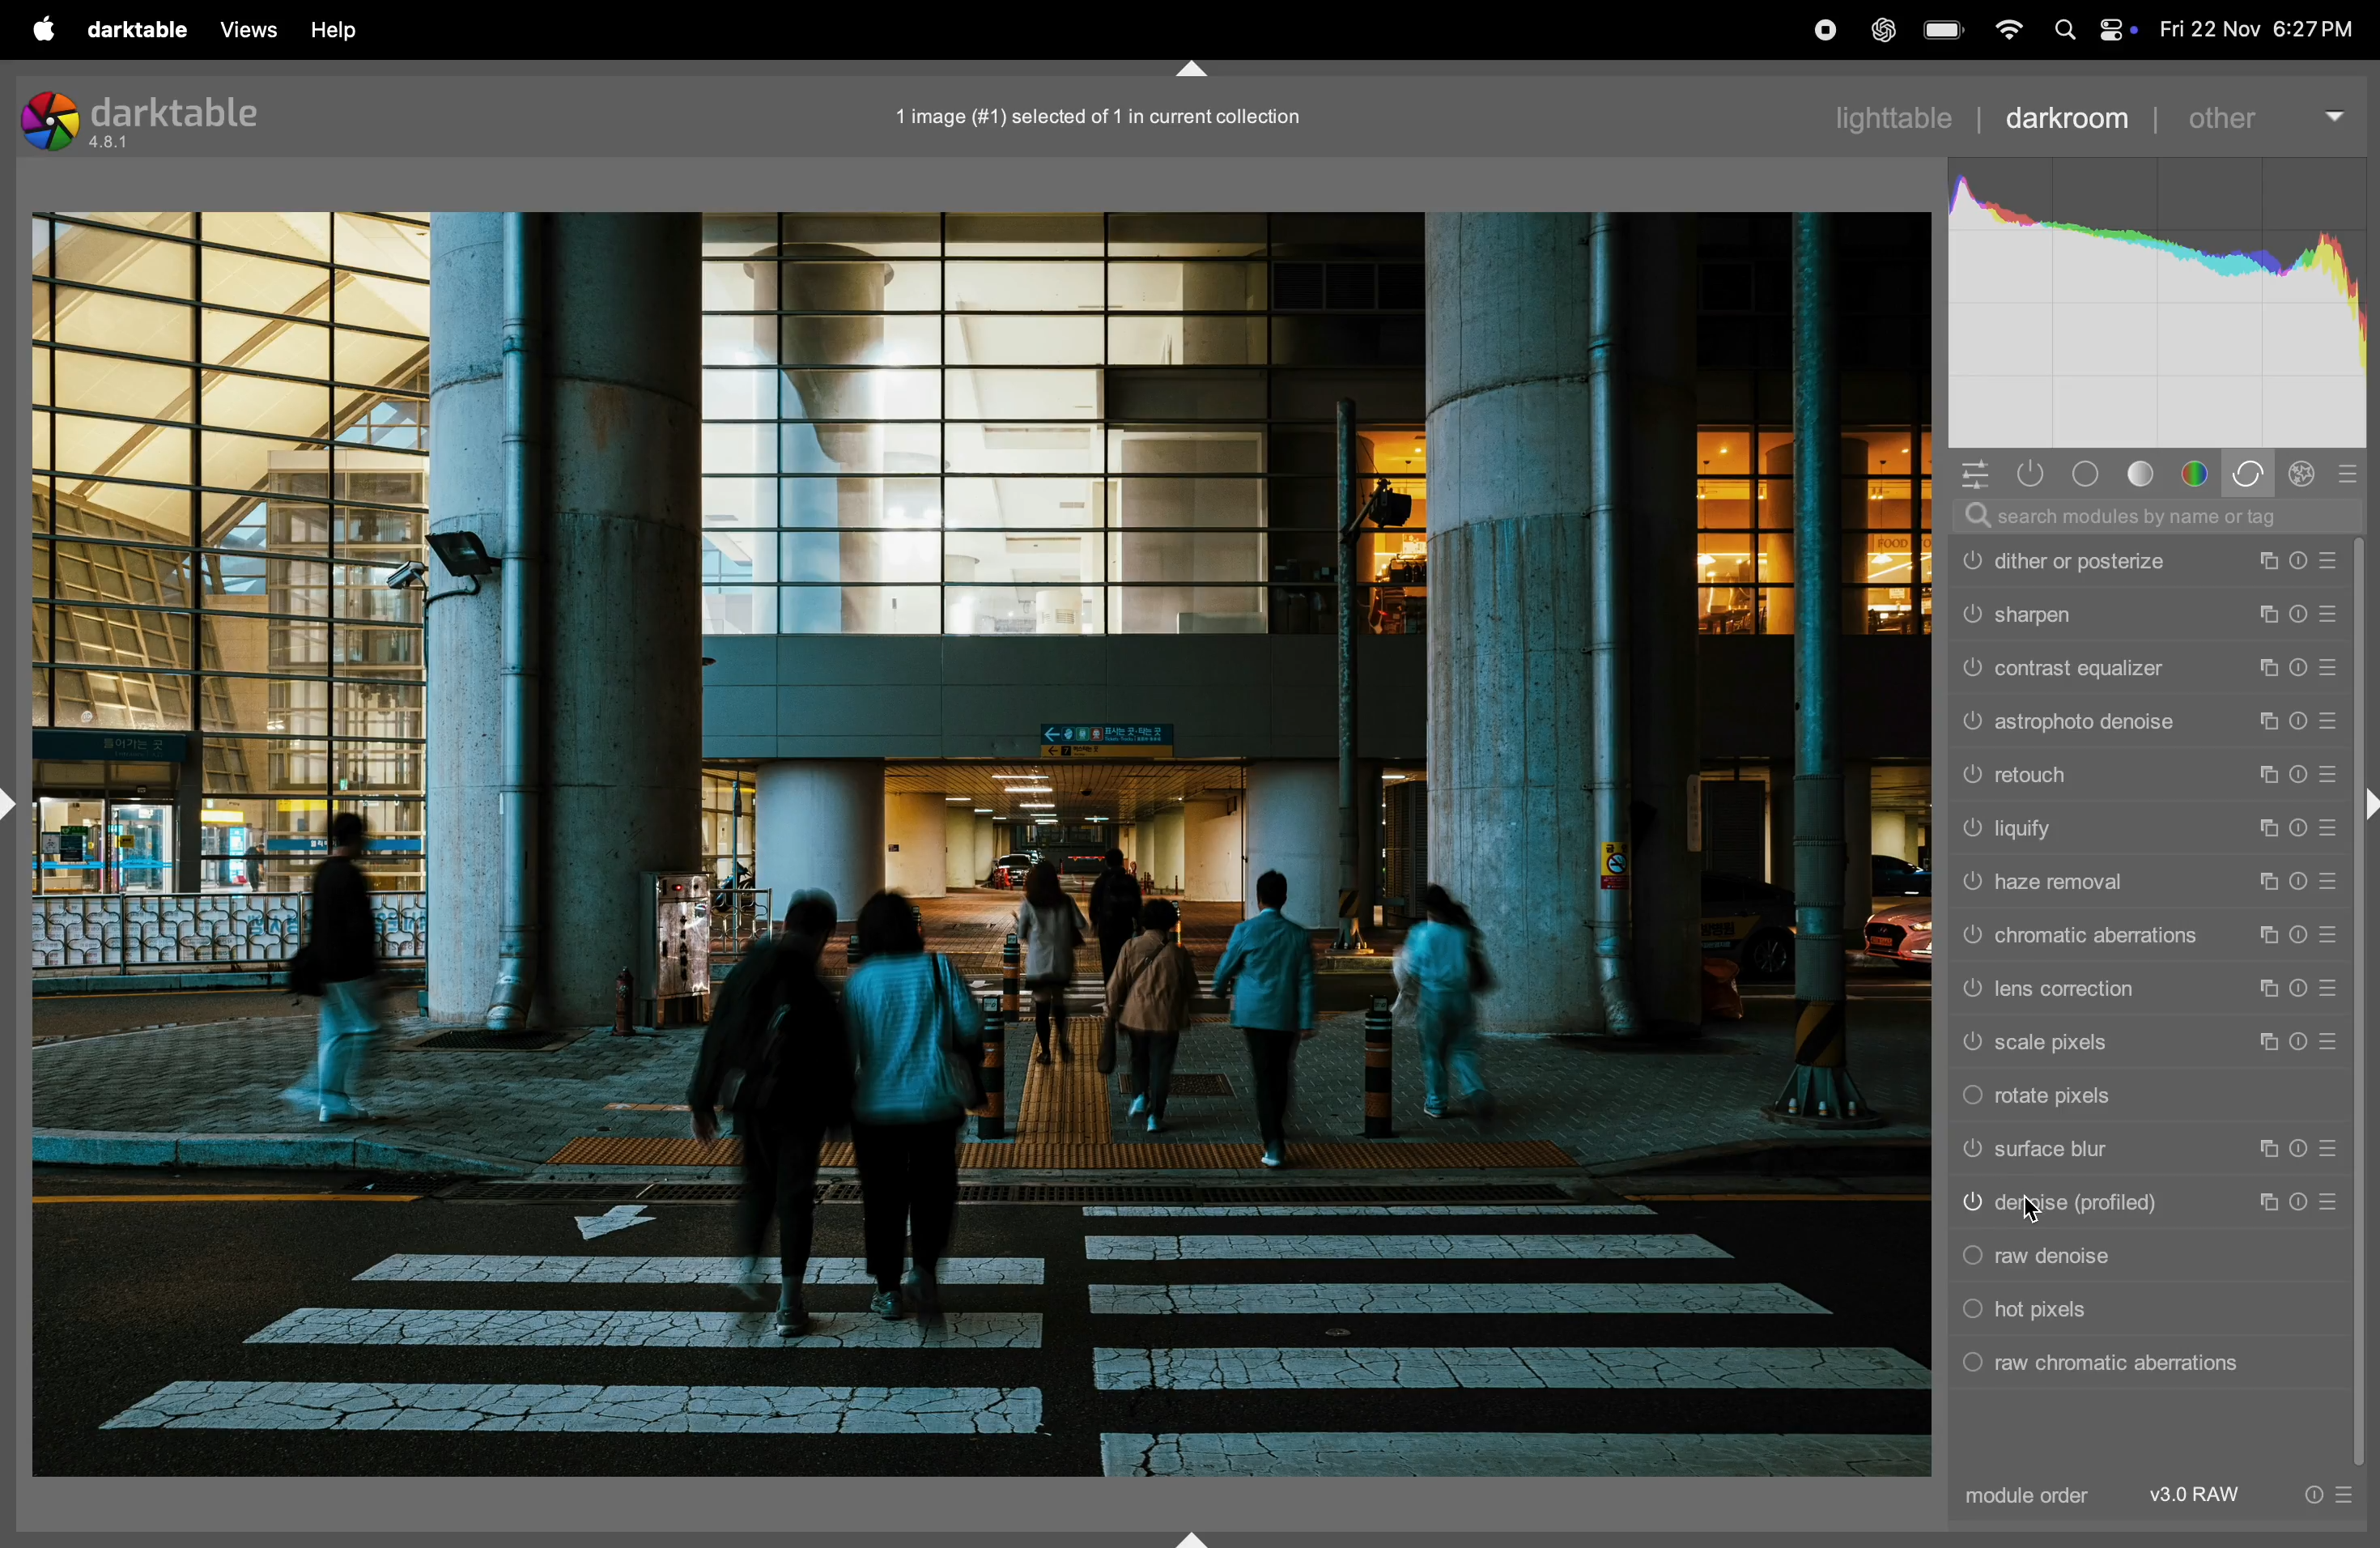 The height and width of the screenshot is (1548, 2380). What do you see at coordinates (1191, 69) in the screenshot?
I see `shift+ctrl+t` at bounding box center [1191, 69].